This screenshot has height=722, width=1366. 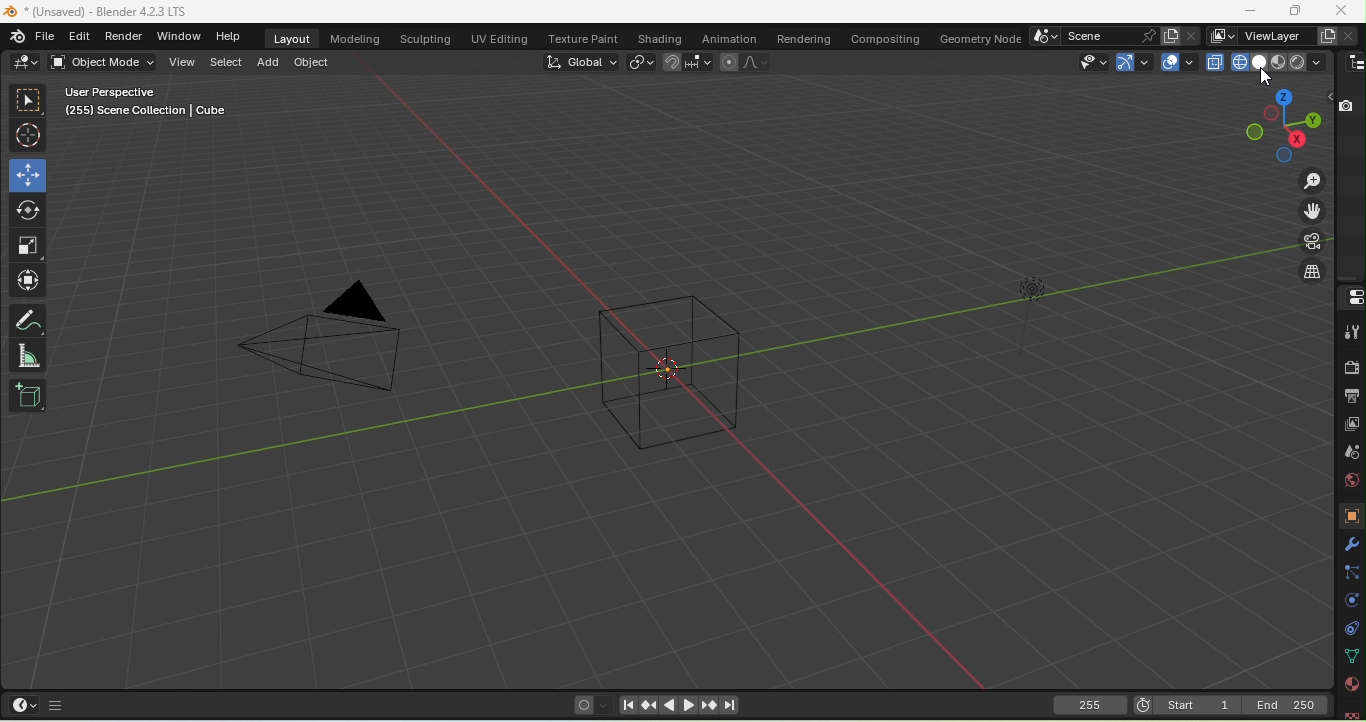 What do you see at coordinates (1316, 62) in the screenshot?
I see `Shading` at bounding box center [1316, 62].